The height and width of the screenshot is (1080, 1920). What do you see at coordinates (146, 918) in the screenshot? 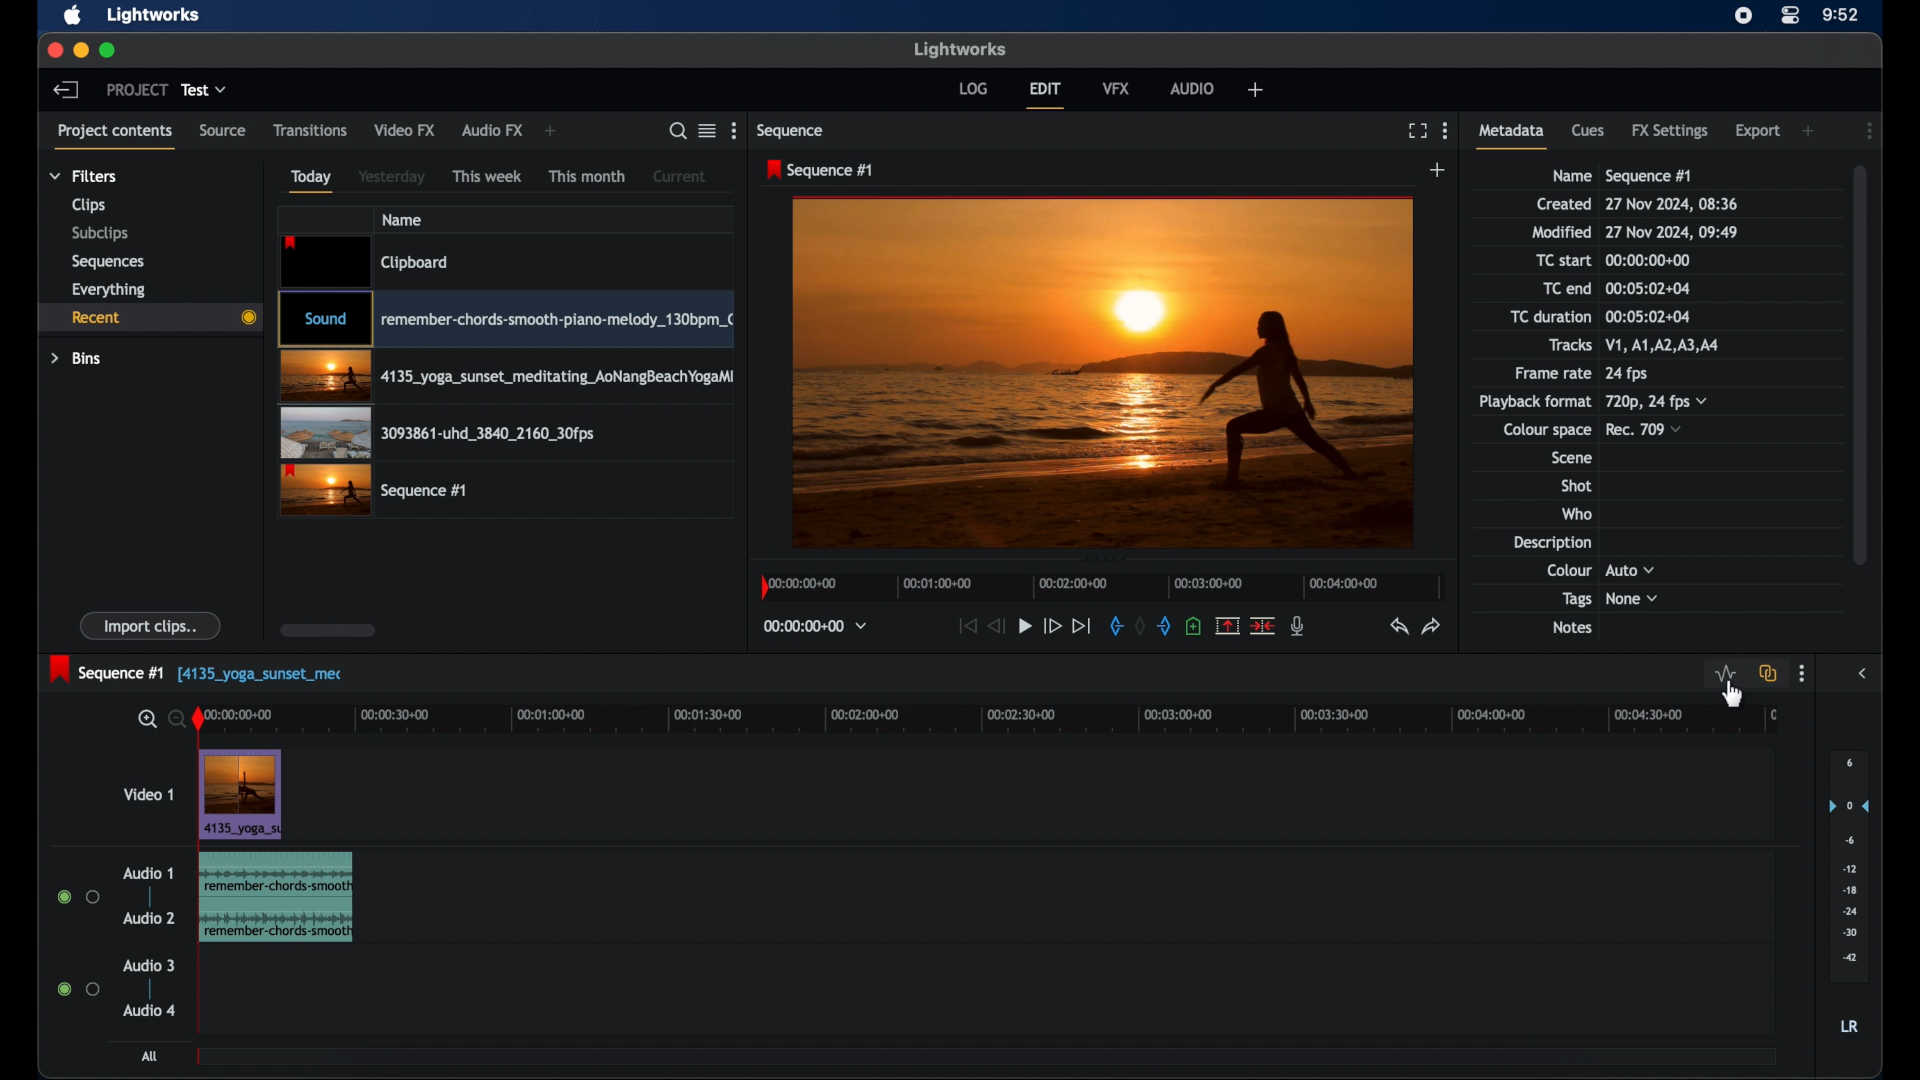
I see `audio 2` at bounding box center [146, 918].